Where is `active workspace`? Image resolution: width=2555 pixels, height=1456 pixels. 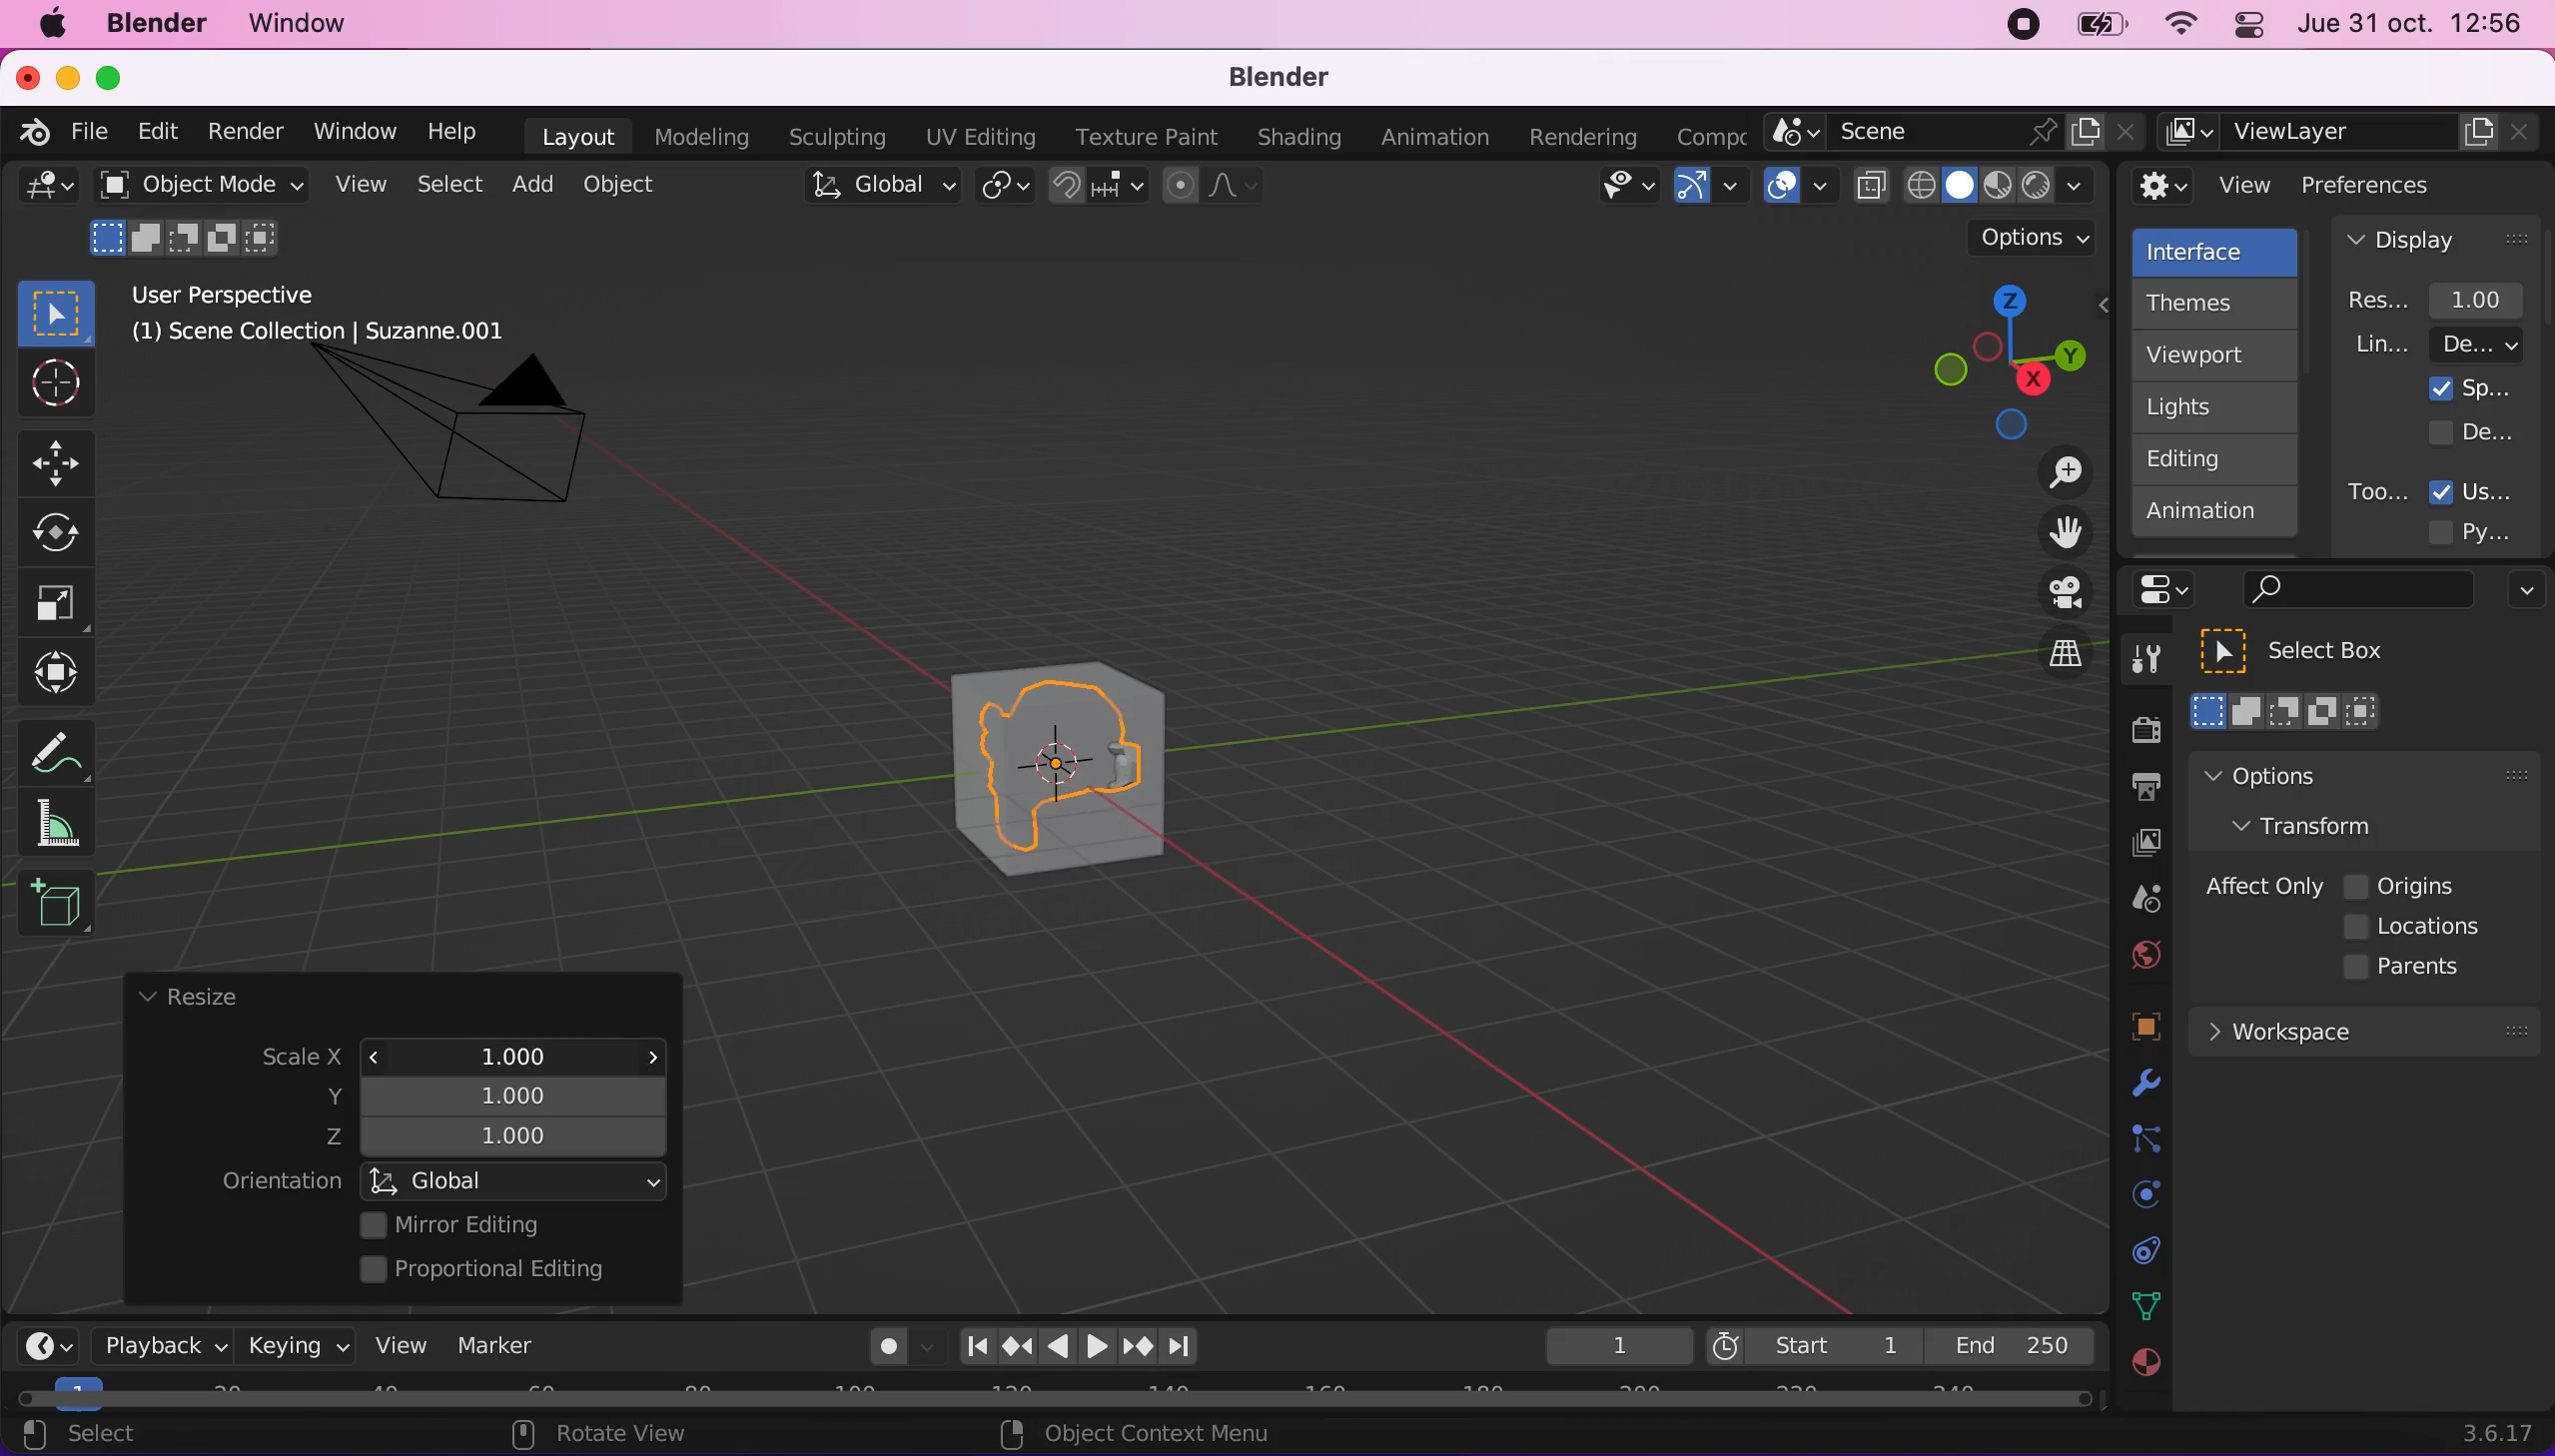
active workspace is located at coordinates (1704, 134).